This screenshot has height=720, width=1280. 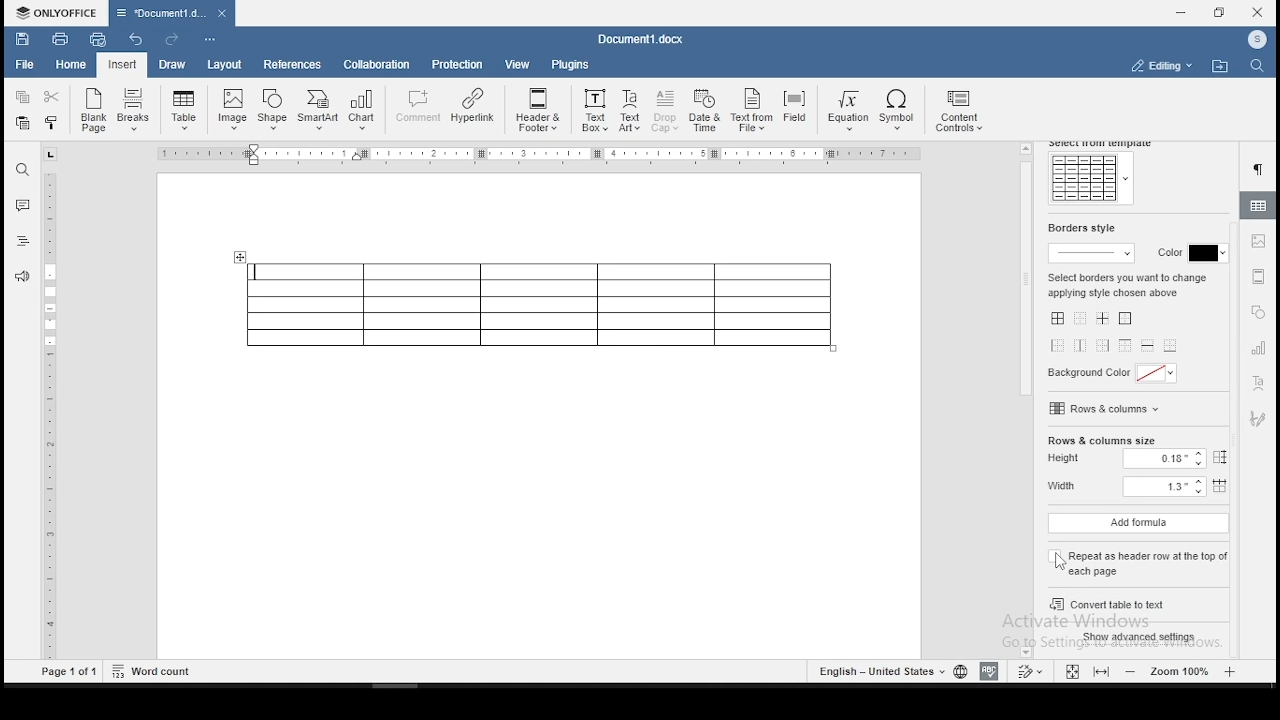 What do you see at coordinates (56, 96) in the screenshot?
I see `cut` at bounding box center [56, 96].